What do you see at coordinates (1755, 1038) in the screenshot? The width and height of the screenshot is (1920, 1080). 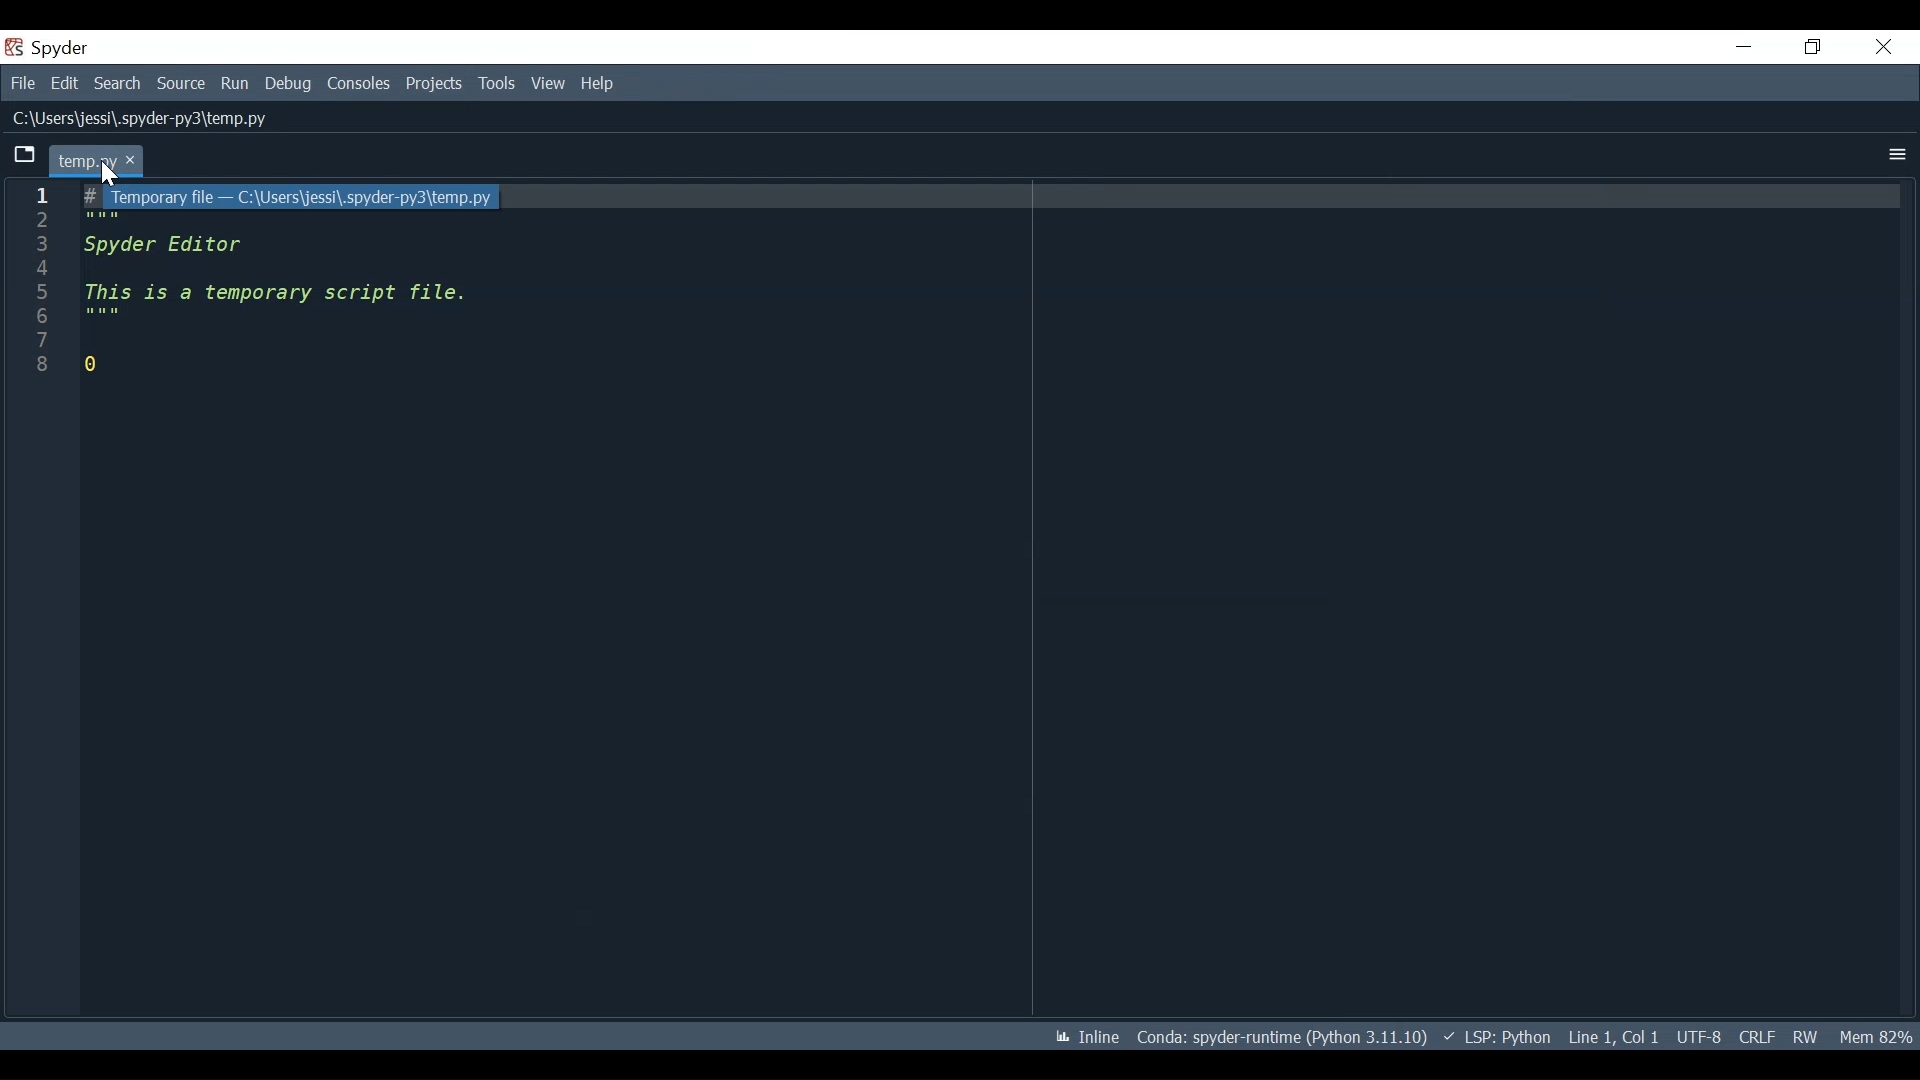 I see `File EQL Status` at bounding box center [1755, 1038].